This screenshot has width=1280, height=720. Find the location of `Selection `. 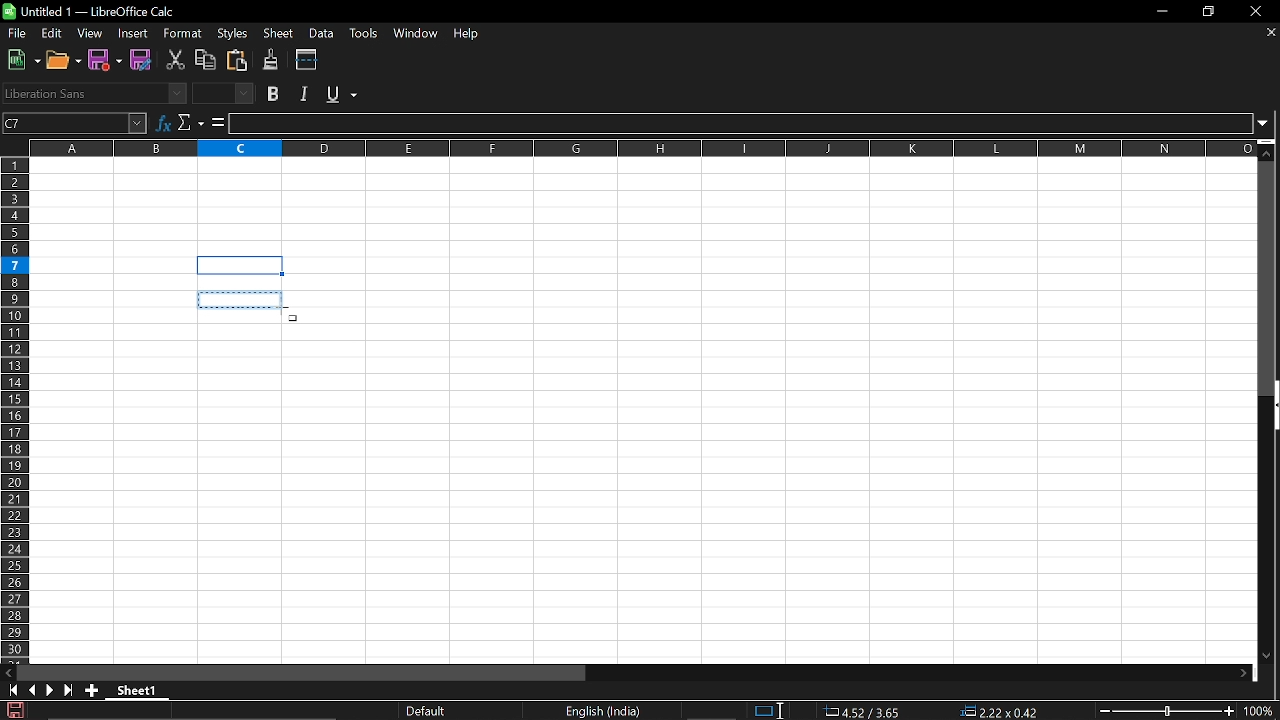

Selection  is located at coordinates (762, 711).